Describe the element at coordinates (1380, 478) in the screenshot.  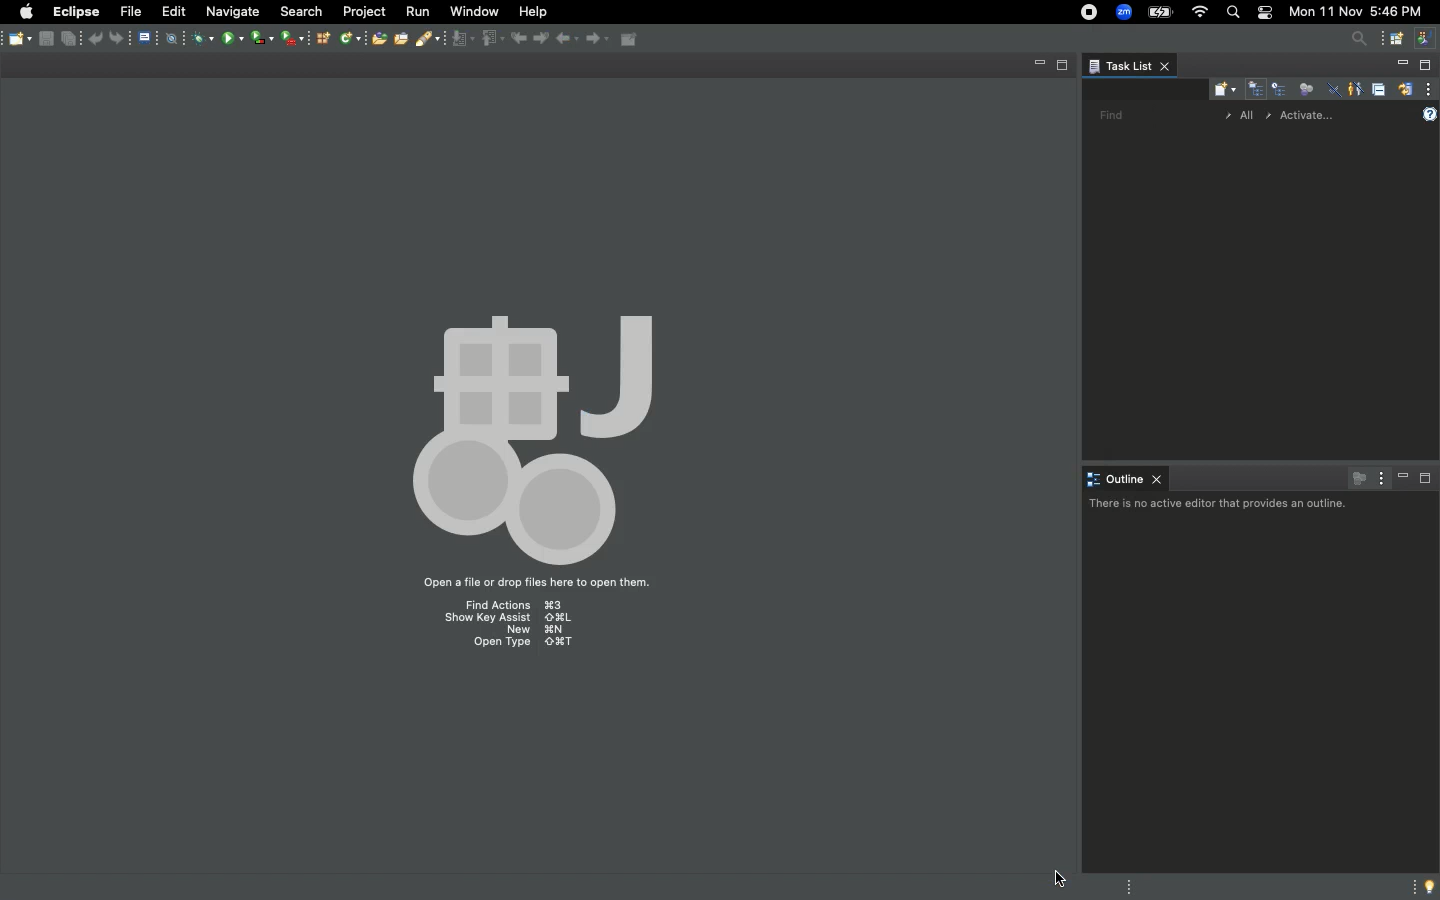
I see `View menu` at that location.